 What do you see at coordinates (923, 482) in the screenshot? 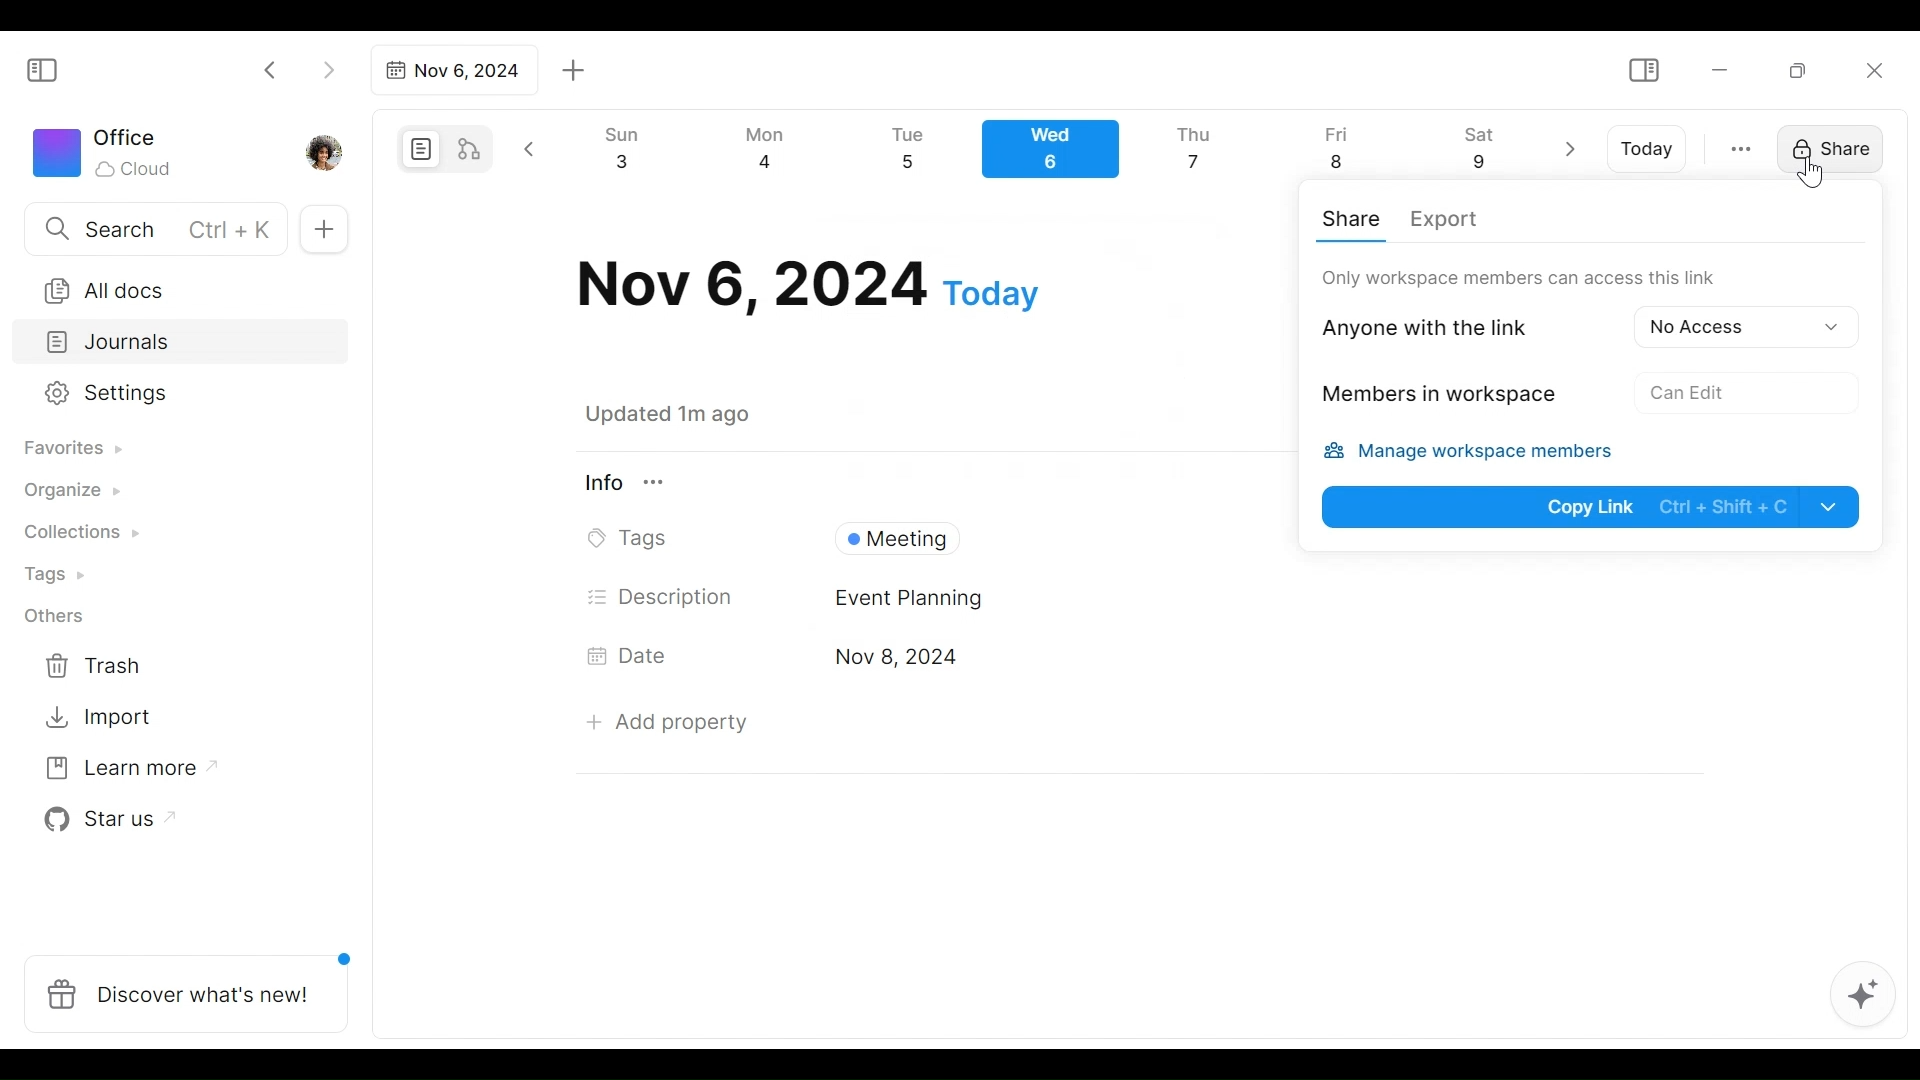
I see `View Information` at bounding box center [923, 482].